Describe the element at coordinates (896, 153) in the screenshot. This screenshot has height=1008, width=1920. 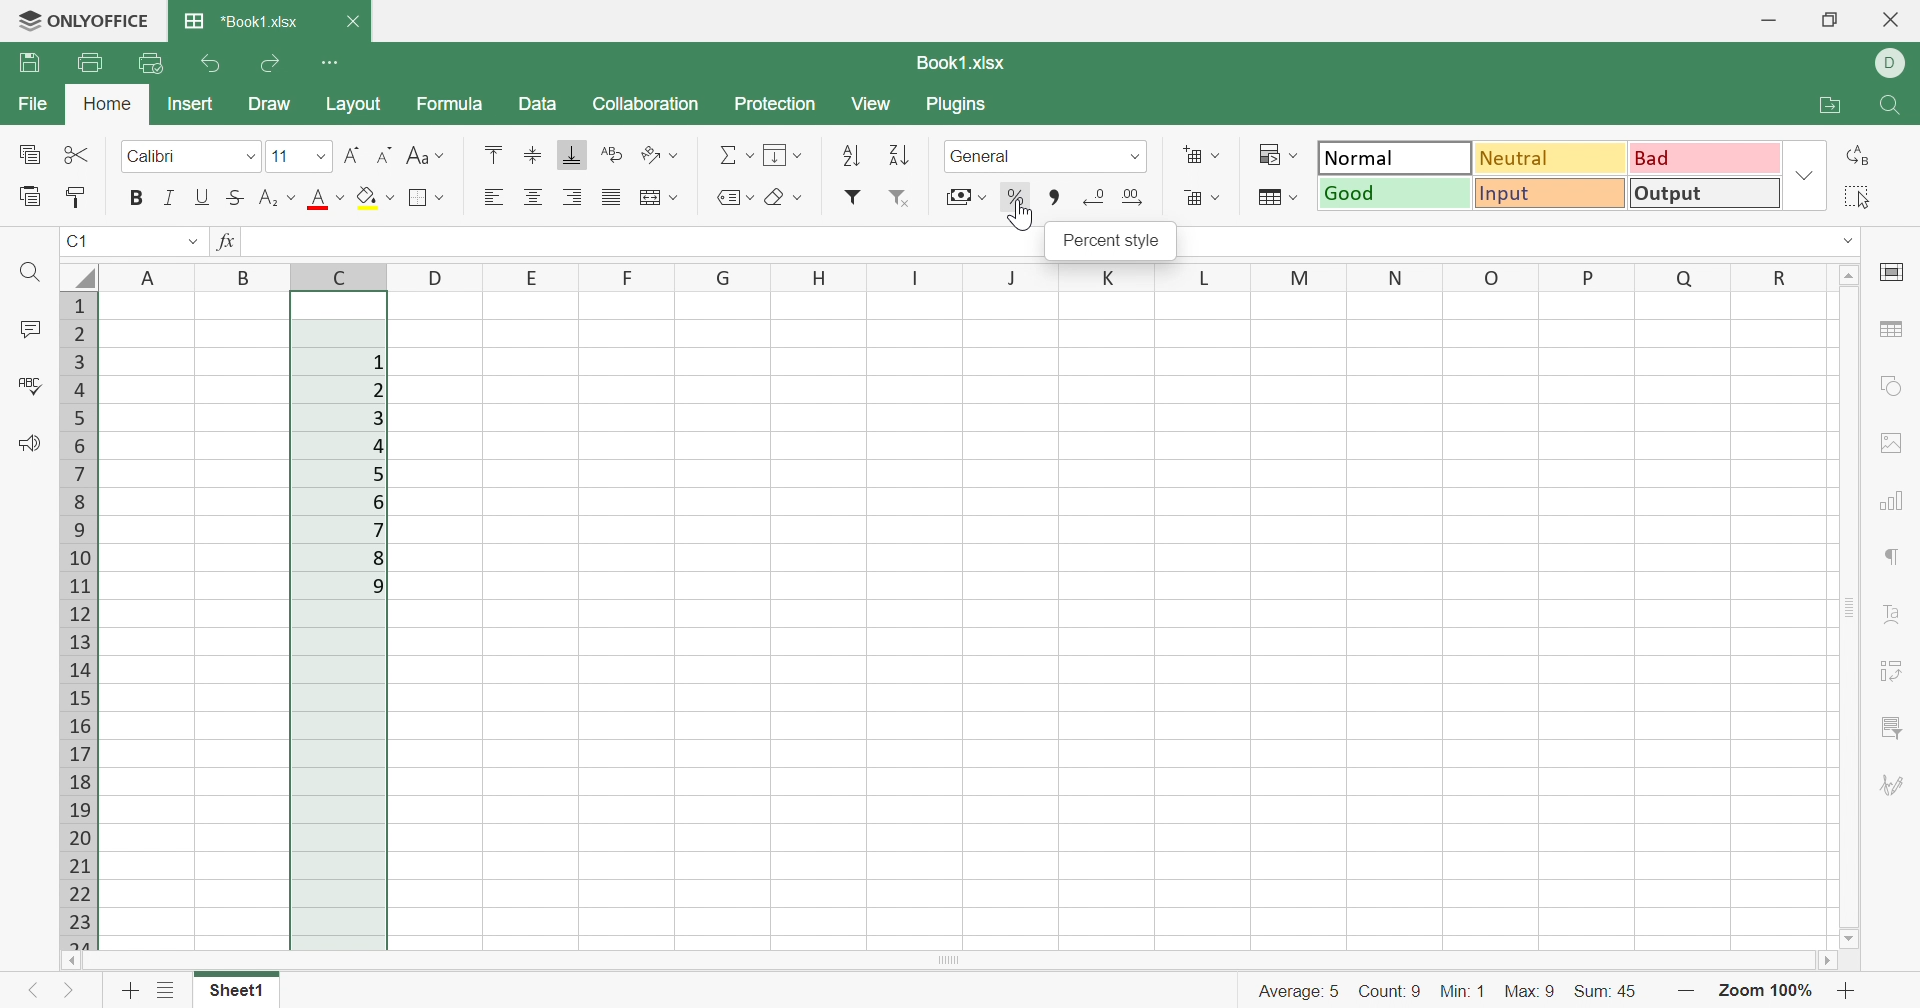
I see `Descending order` at that location.